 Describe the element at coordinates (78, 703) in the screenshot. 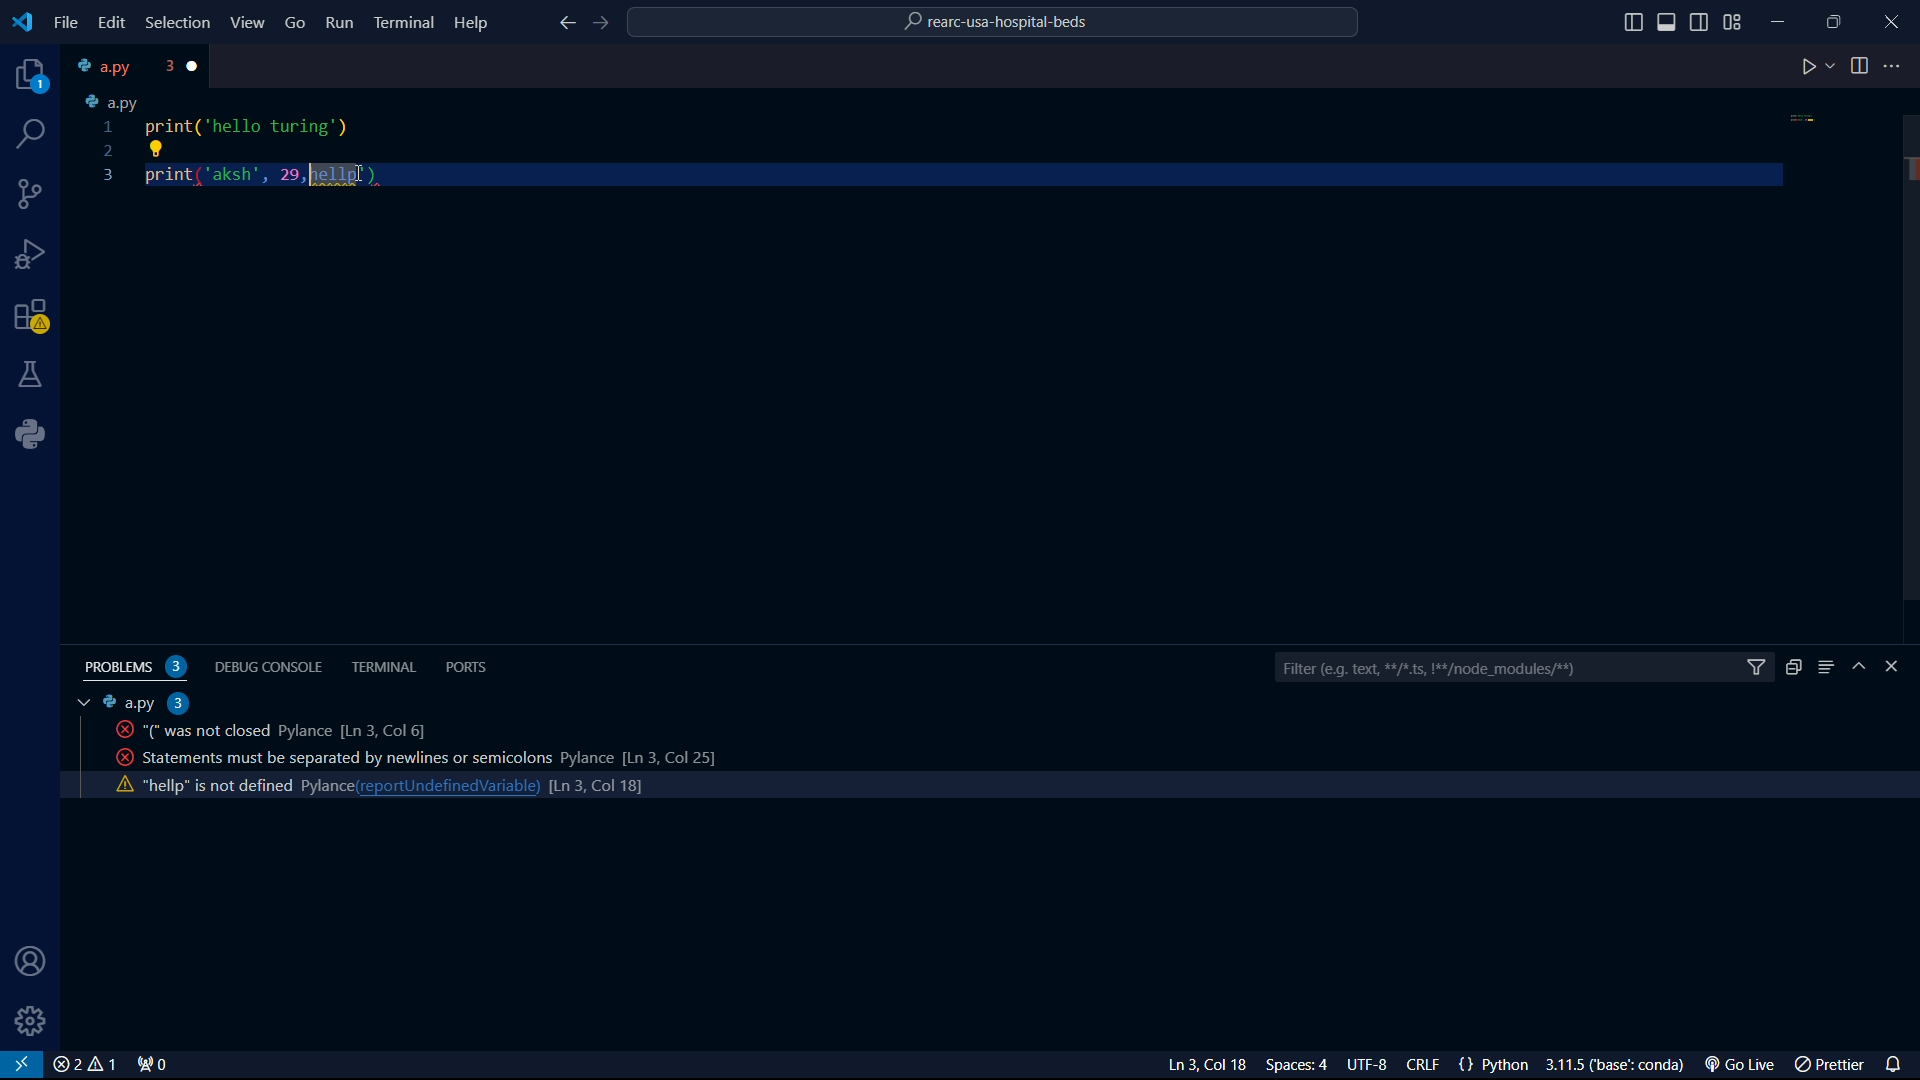

I see `tab` at that location.